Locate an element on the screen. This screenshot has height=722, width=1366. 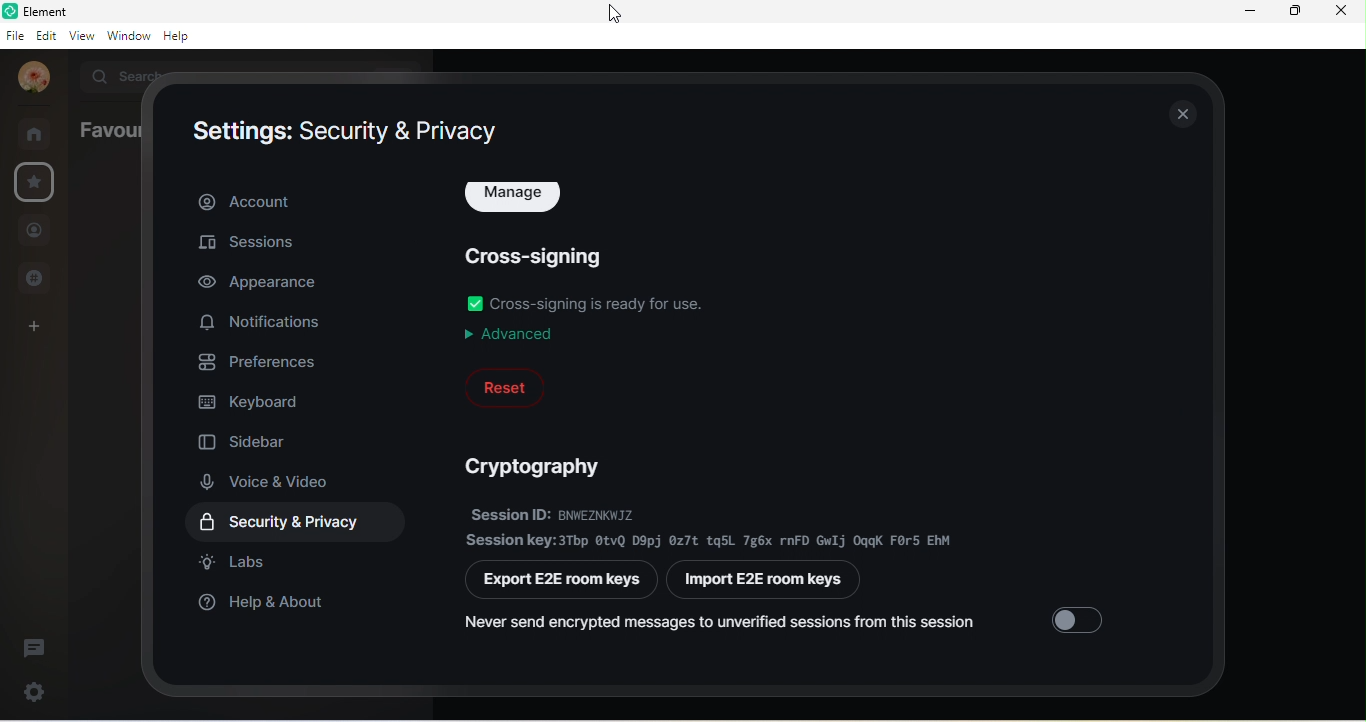
close is located at coordinates (1181, 113).